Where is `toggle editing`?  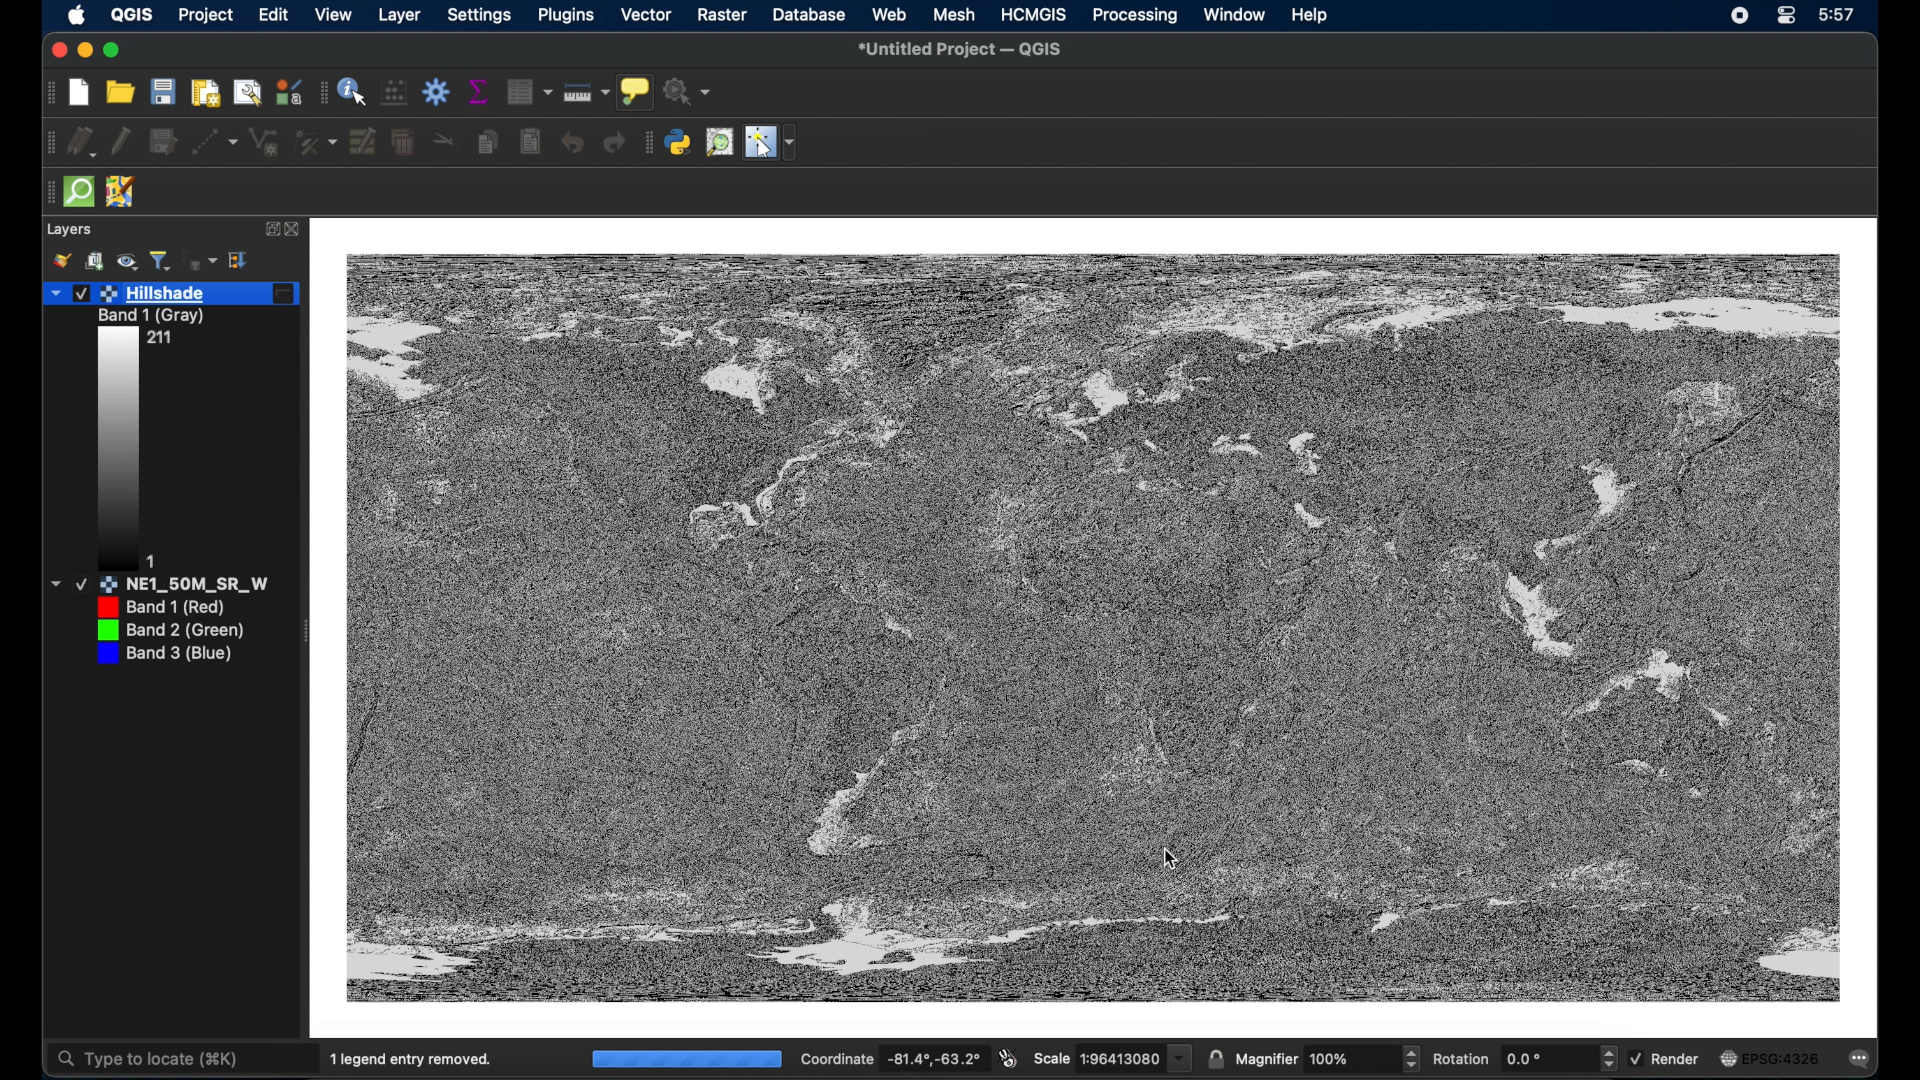 toggle editing is located at coordinates (121, 141).